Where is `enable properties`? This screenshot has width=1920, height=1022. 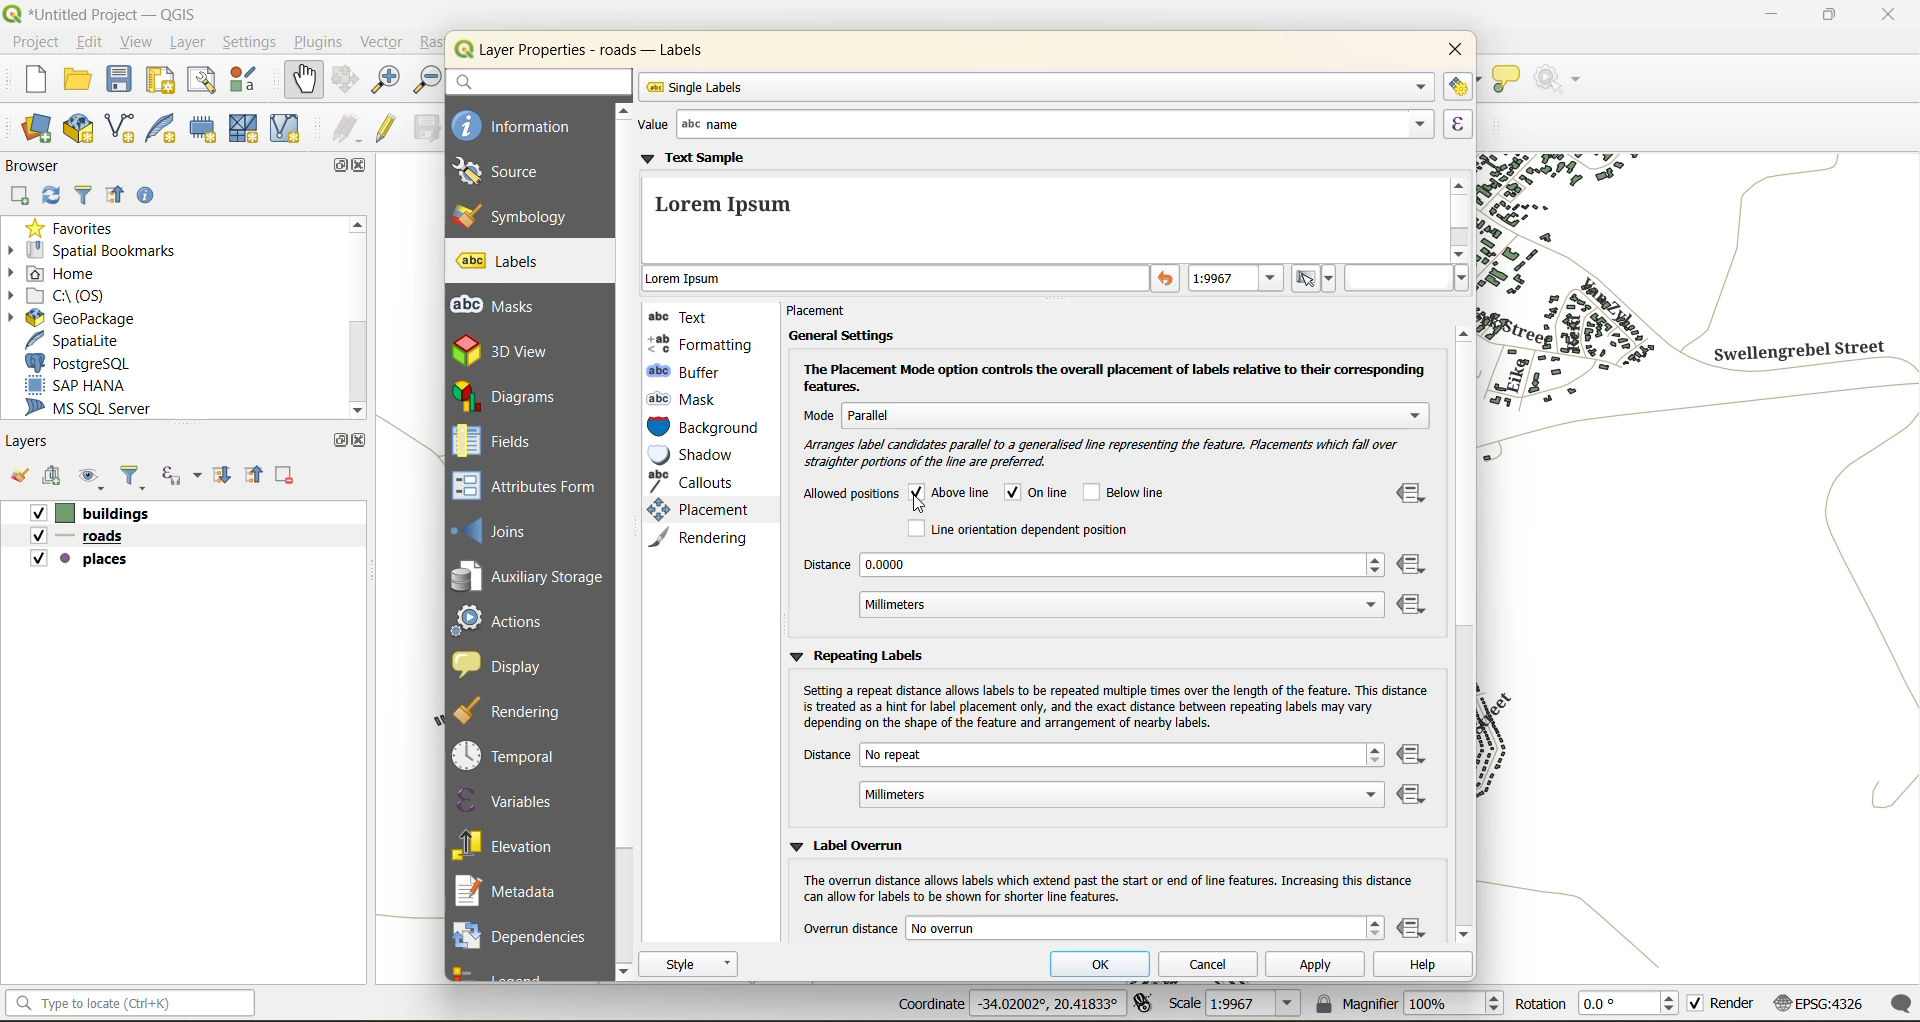 enable properties is located at coordinates (149, 196).